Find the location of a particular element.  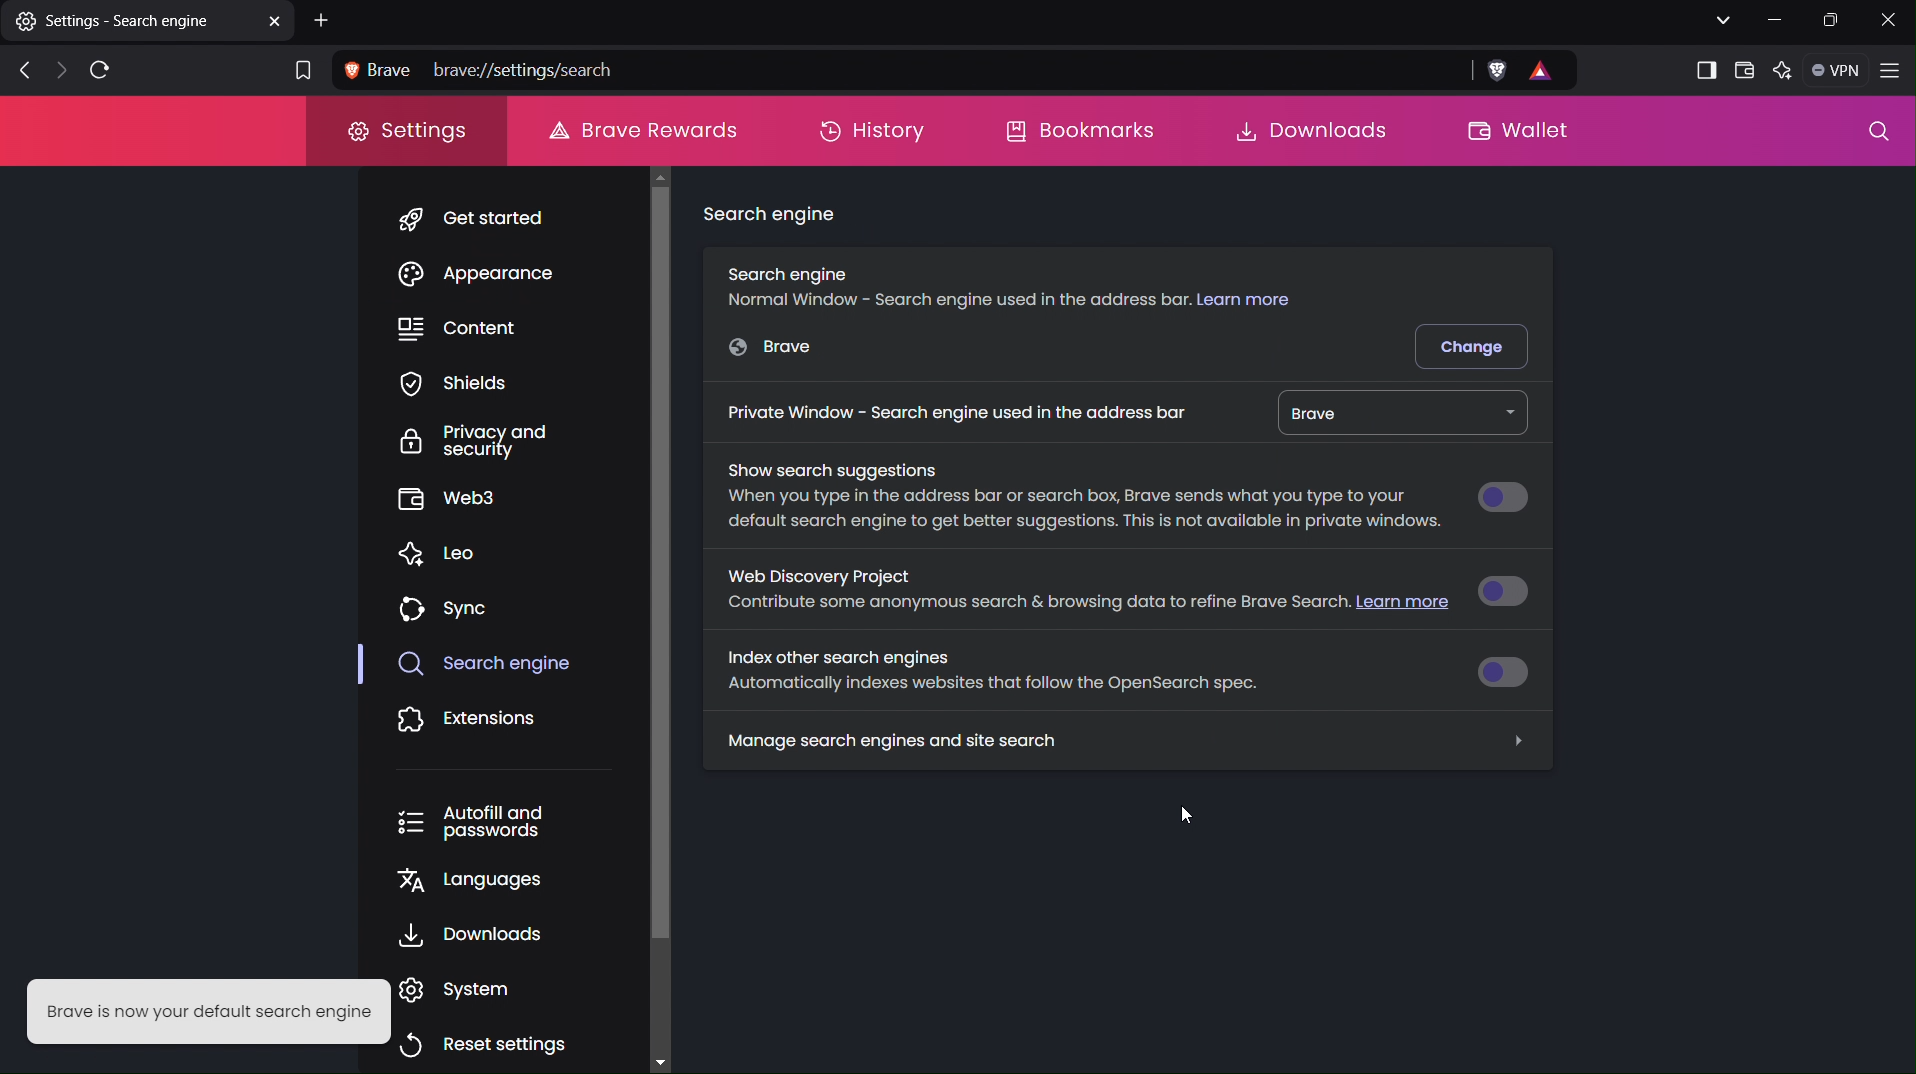

Brave Shield is located at coordinates (1496, 71).